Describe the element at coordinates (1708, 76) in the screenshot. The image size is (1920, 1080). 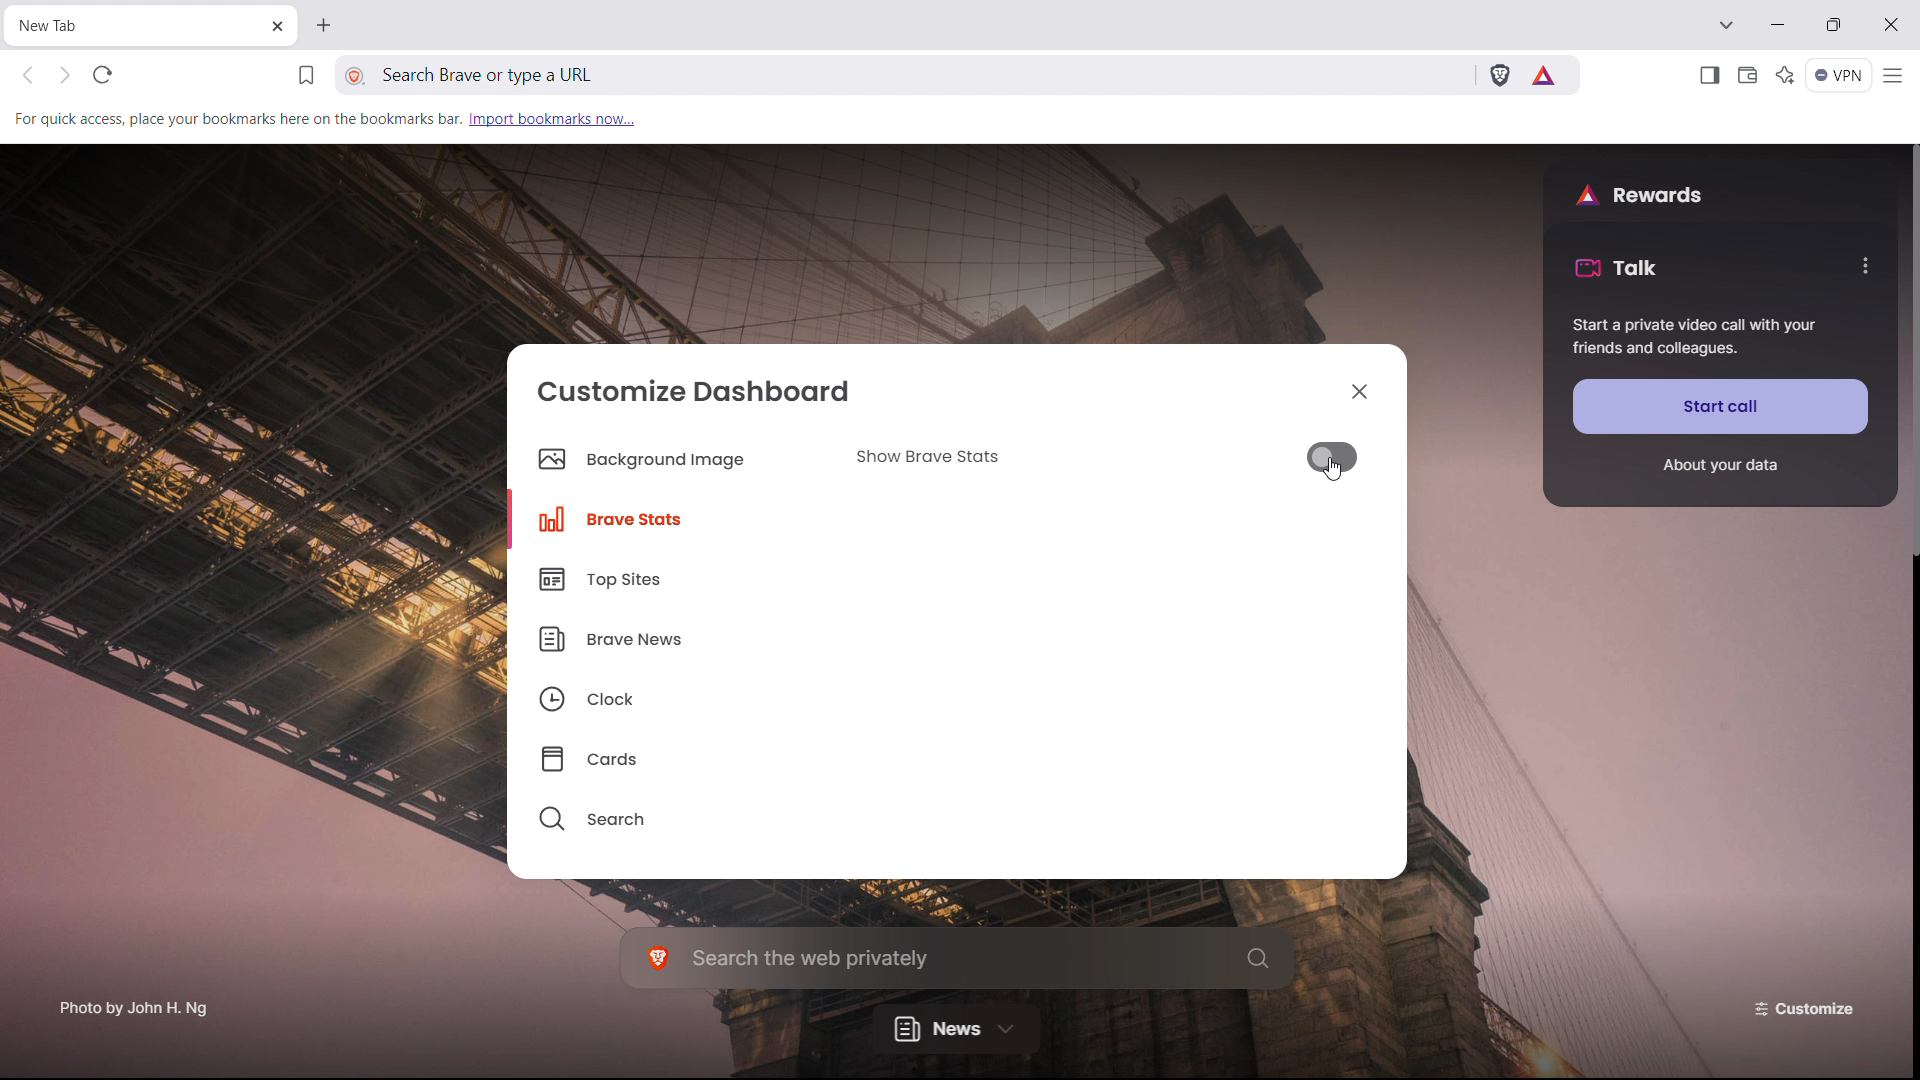
I see `open sidebar` at that location.